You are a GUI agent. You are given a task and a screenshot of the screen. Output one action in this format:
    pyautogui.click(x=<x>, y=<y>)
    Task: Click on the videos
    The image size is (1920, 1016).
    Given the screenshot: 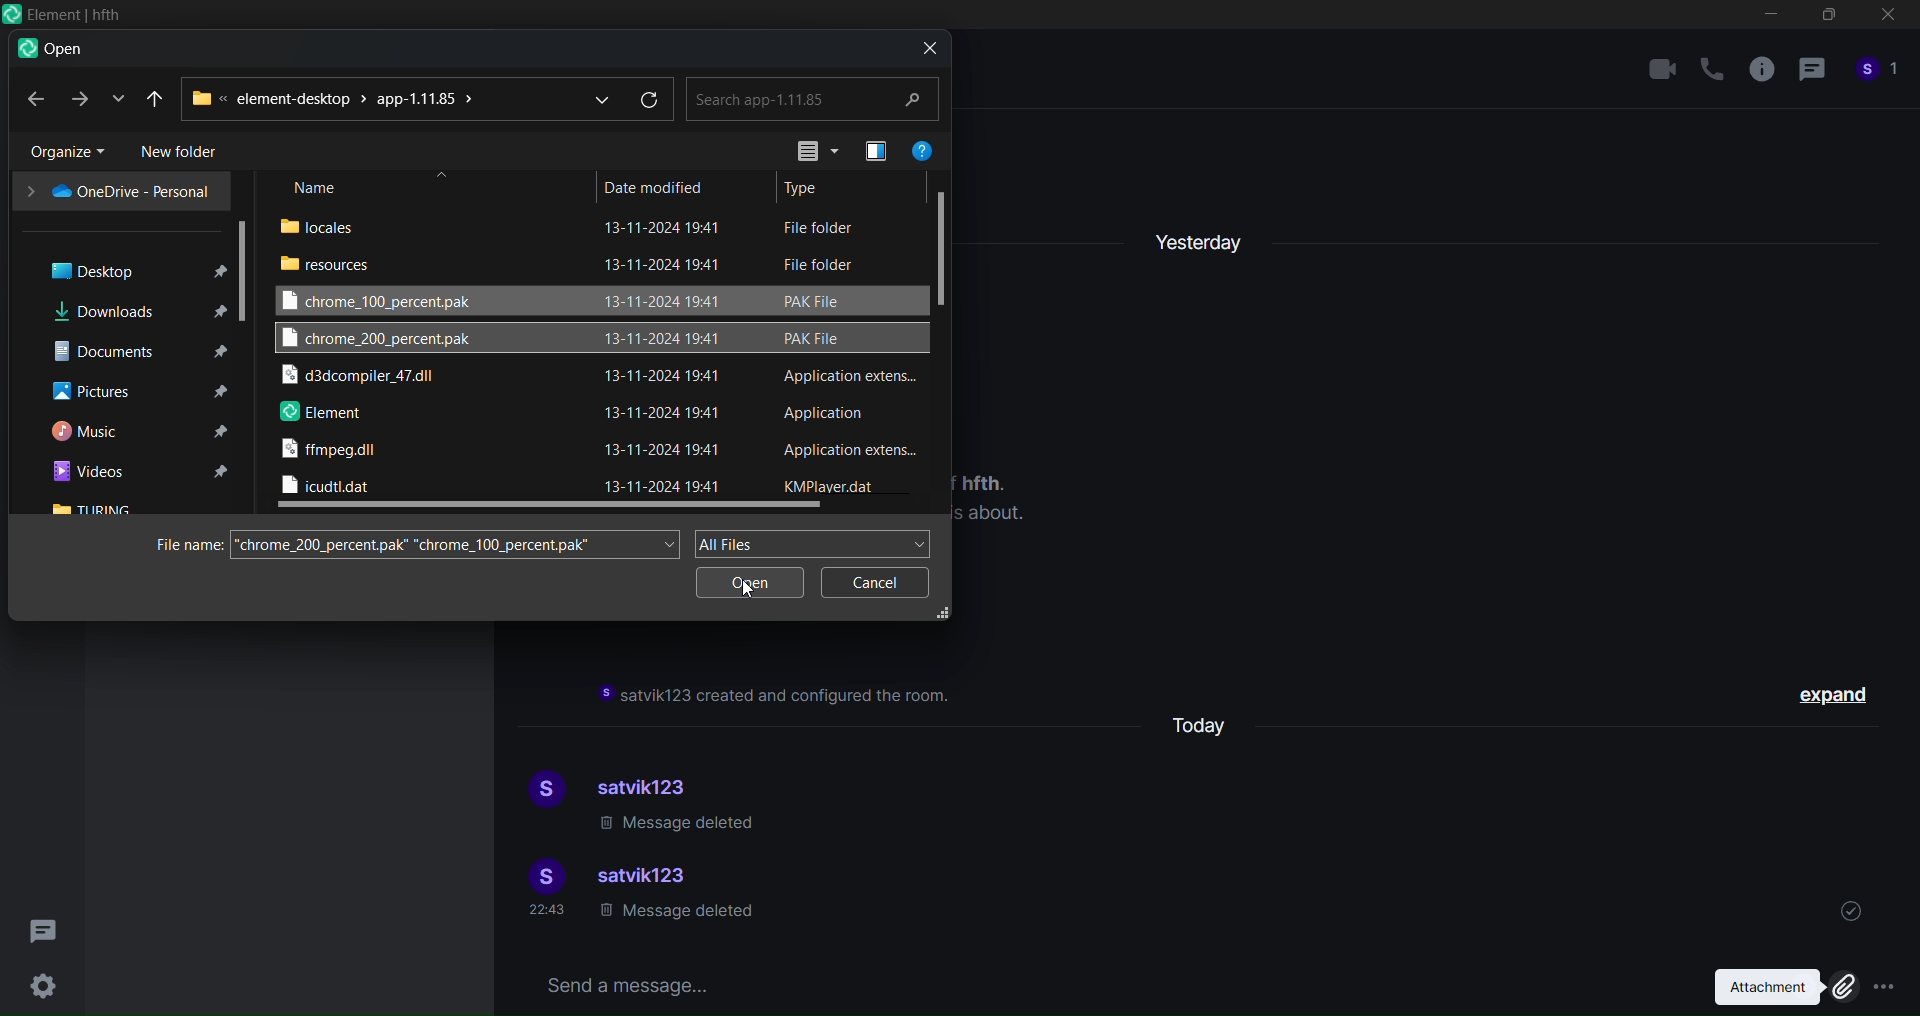 What is the action you would take?
    pyautogui.click(x=139, y=469)
    